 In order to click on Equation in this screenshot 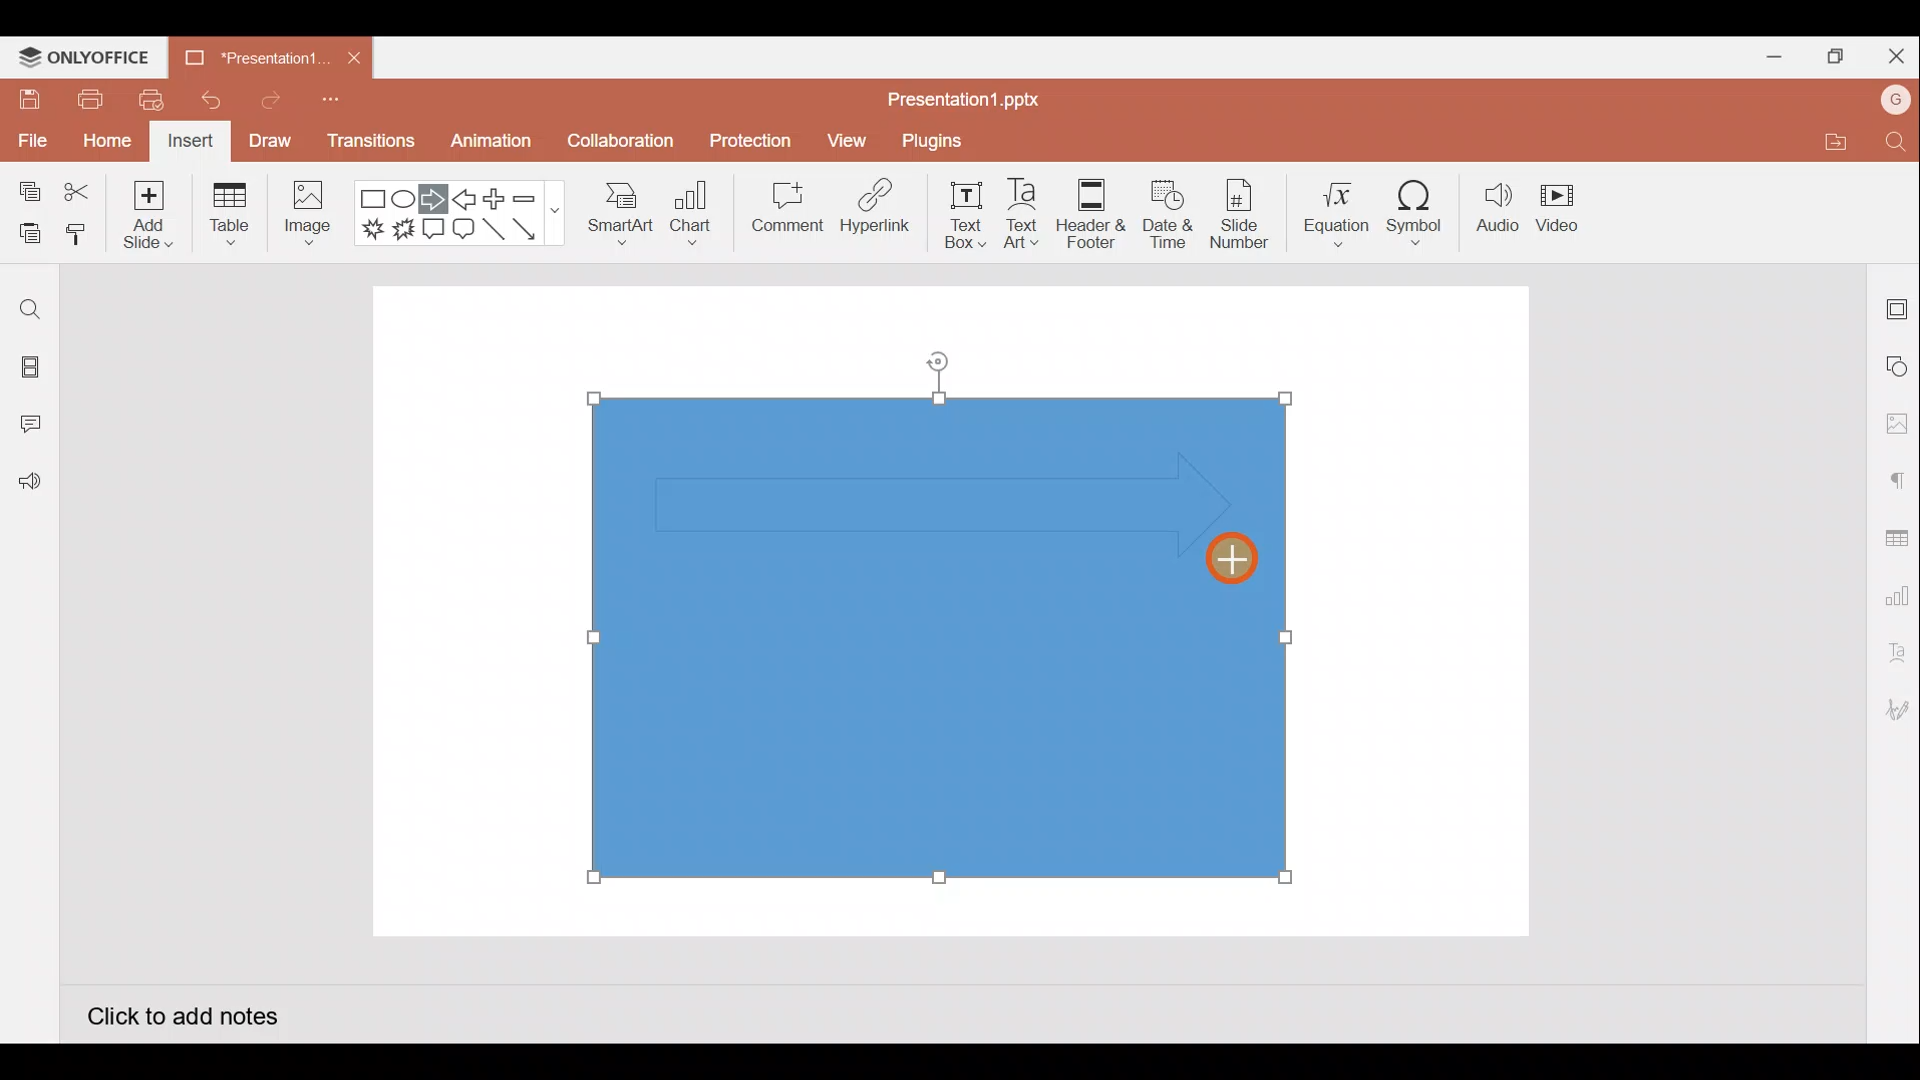, I will do `click(1339, 207)`.